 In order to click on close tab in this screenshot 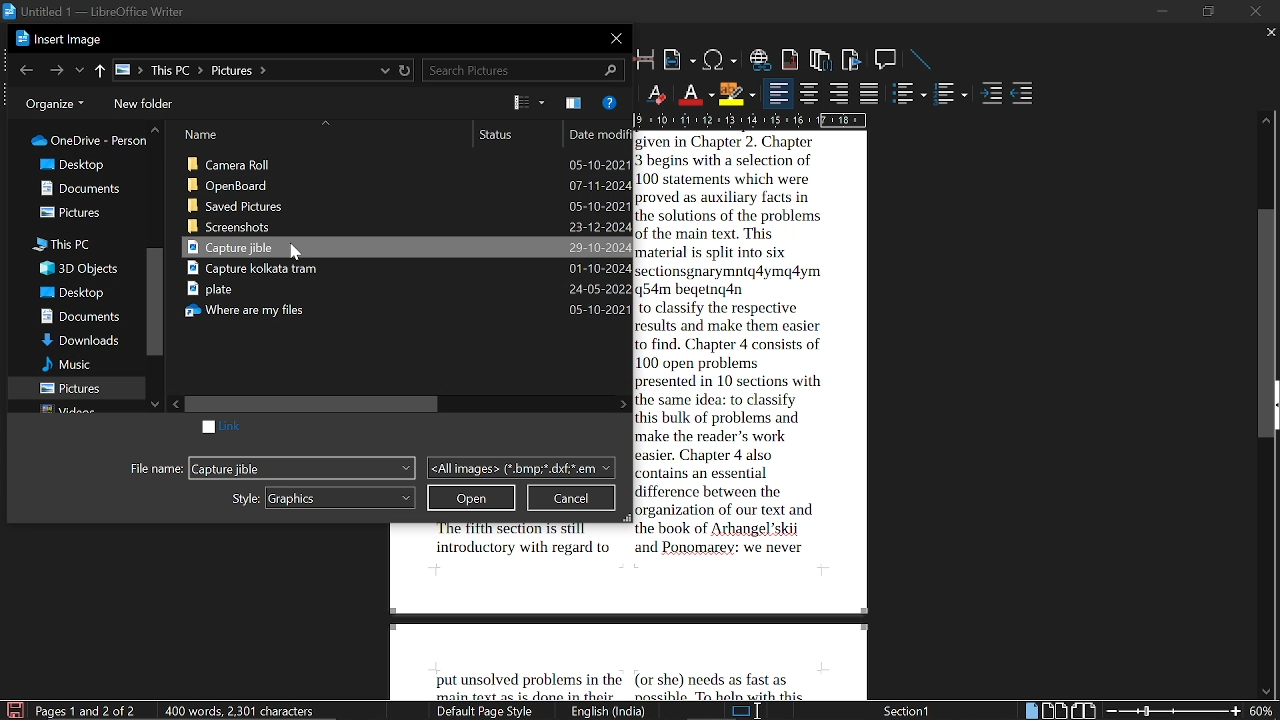, I will do `click(1266, 34)`.